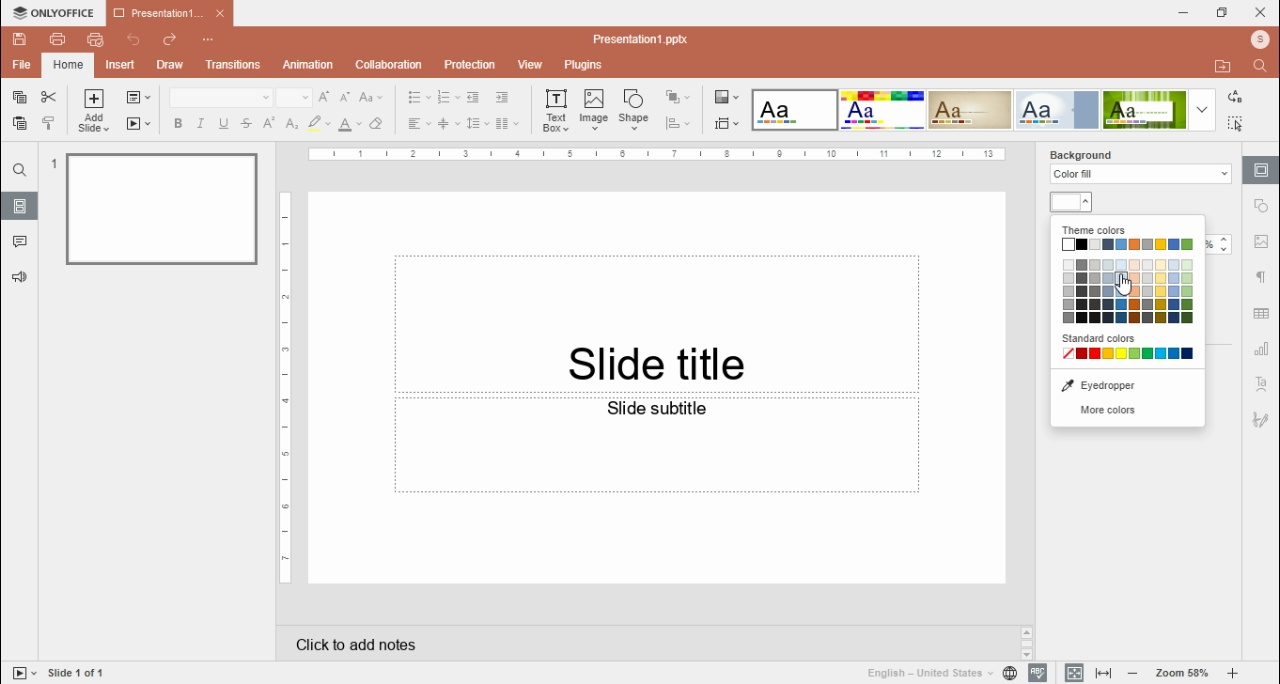 Image resolution: width=1280 pixels, height=684 pixels. Describe the element at coordinates (1236, 124) in the screenshot. I see `select all` at that location.